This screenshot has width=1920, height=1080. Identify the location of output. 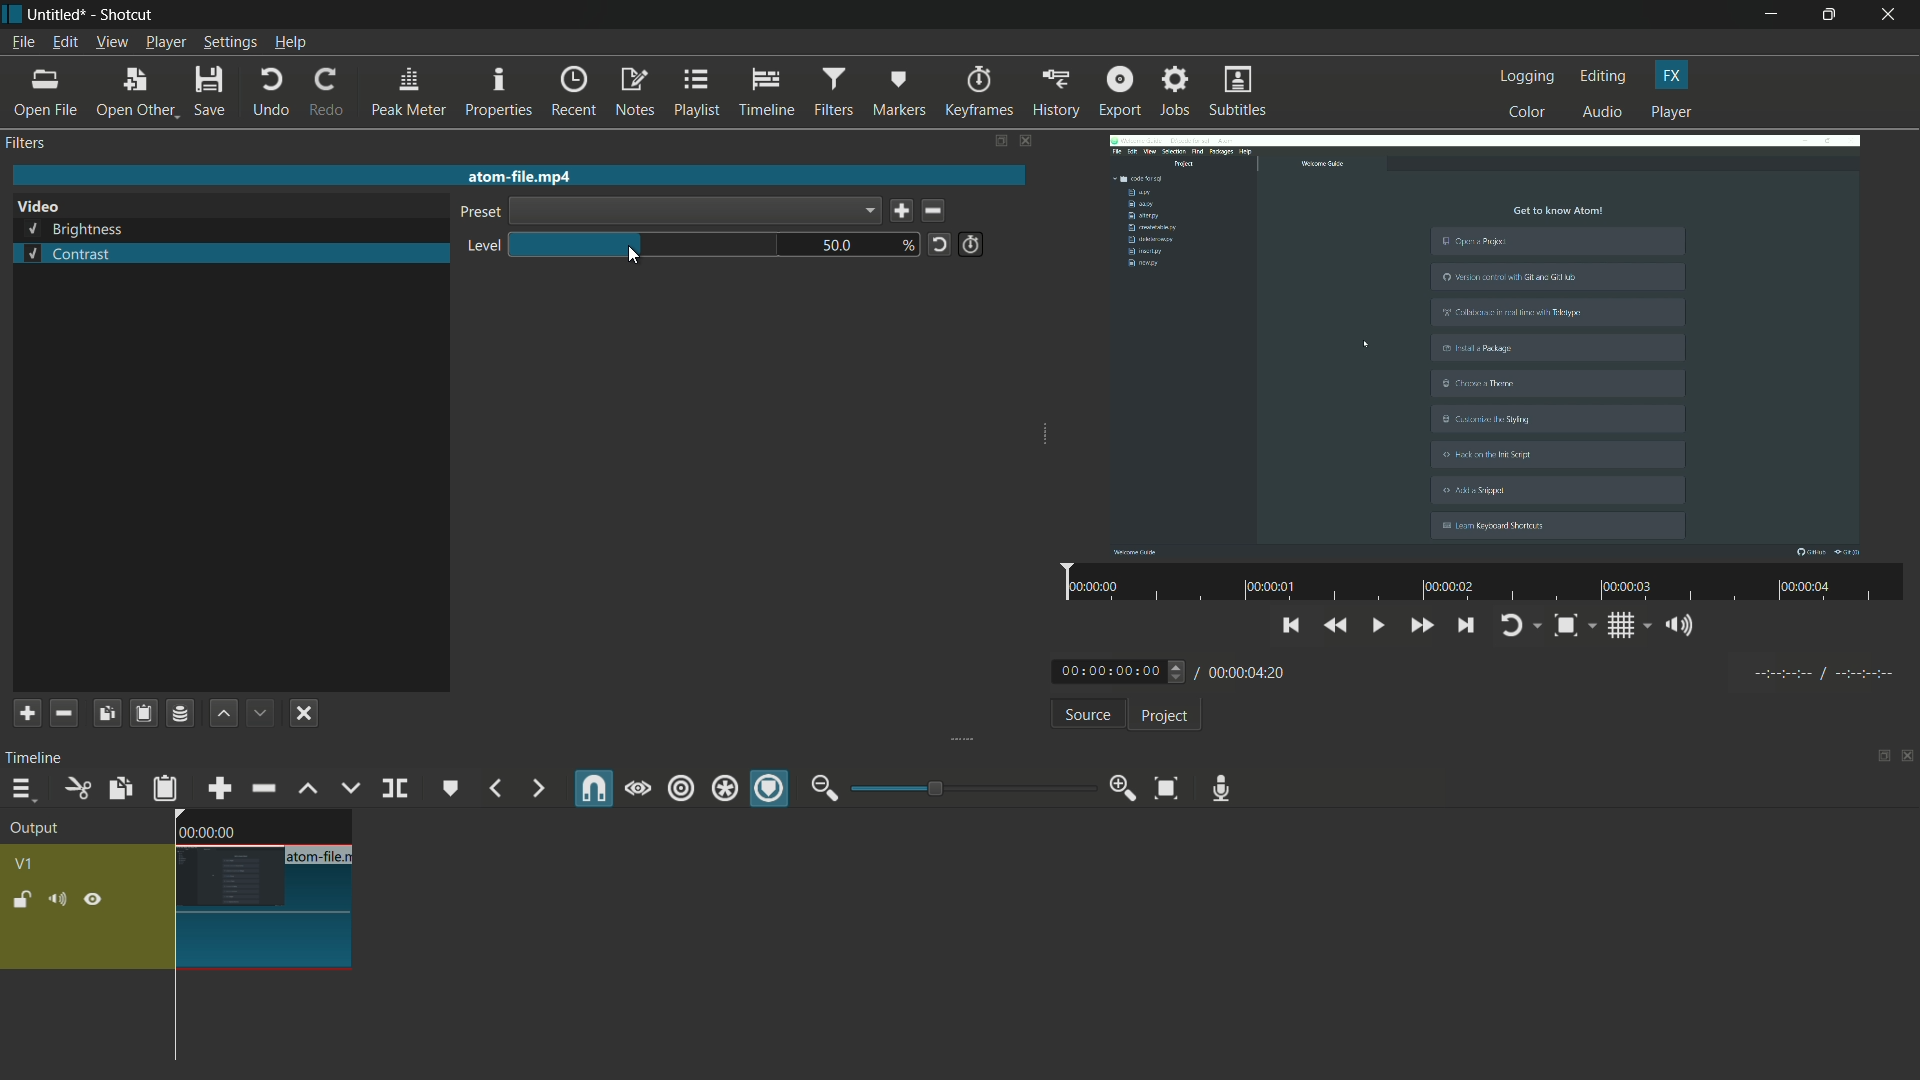
(41, 830).